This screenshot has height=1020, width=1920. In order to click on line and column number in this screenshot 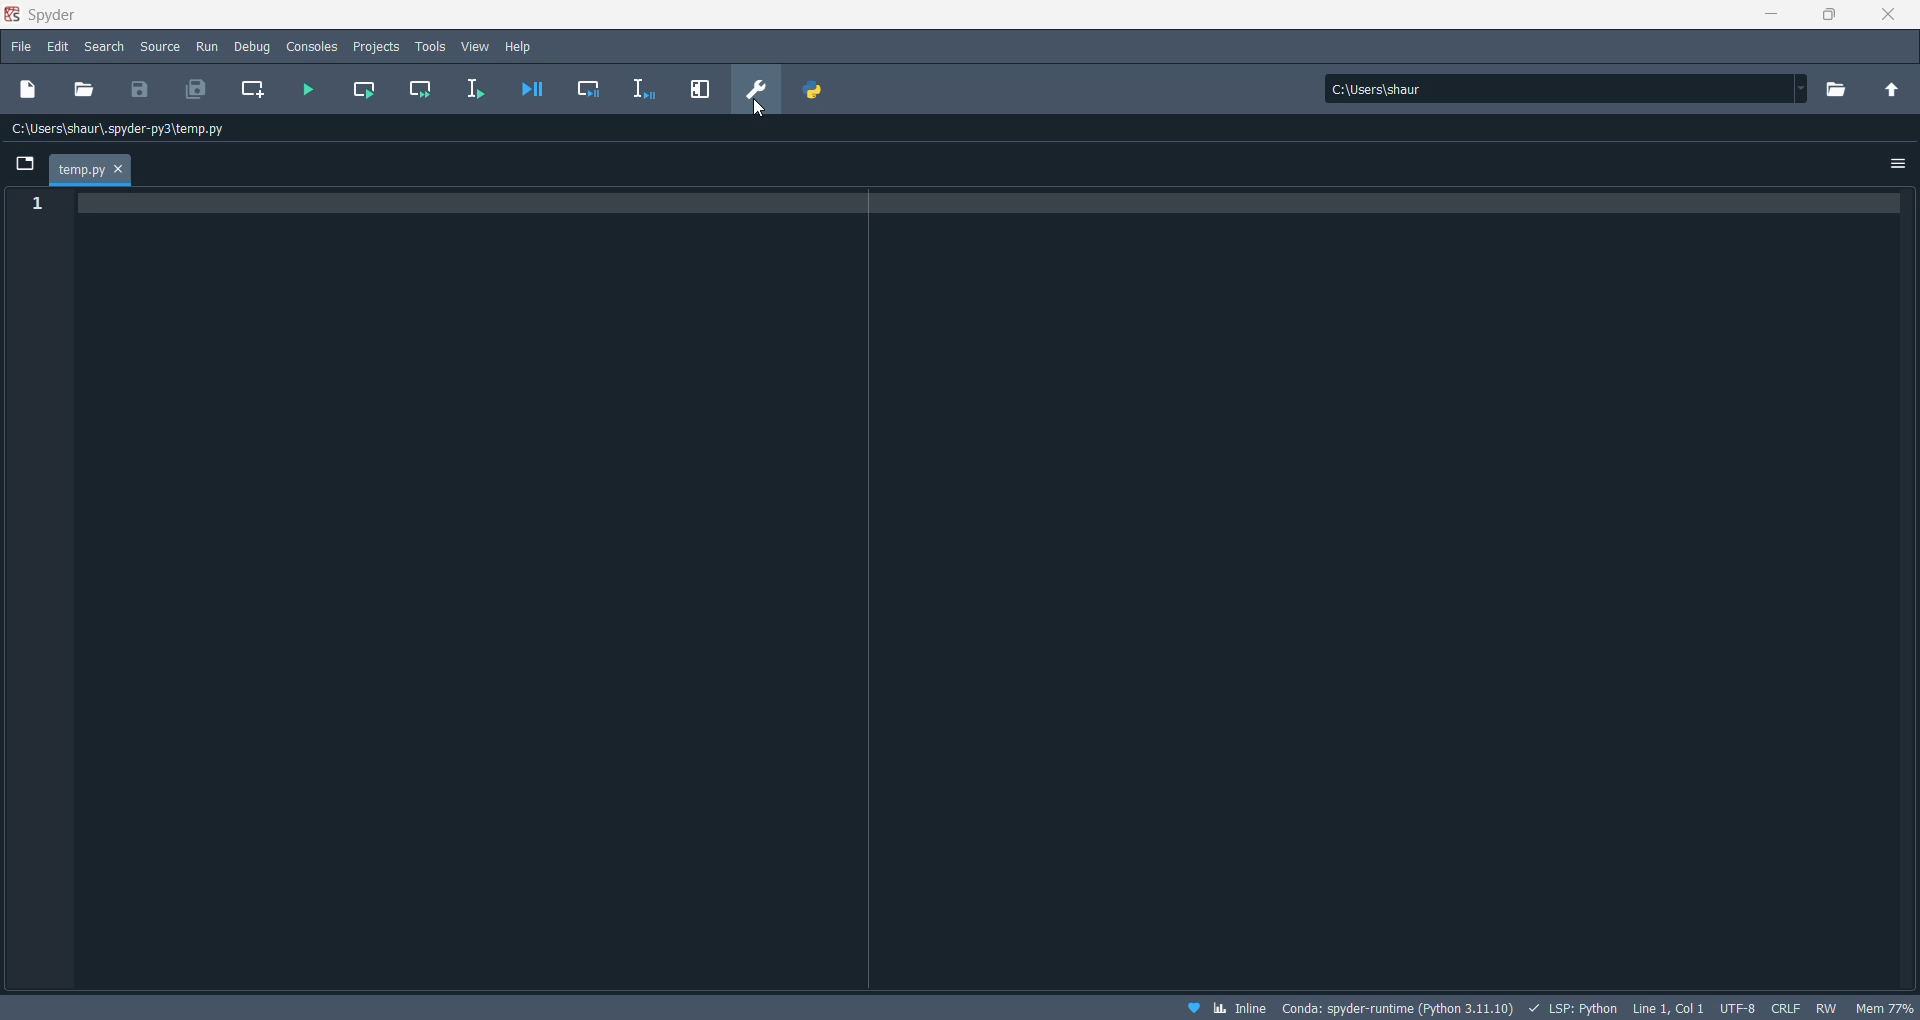, I will do `click(1664, 1008)`.